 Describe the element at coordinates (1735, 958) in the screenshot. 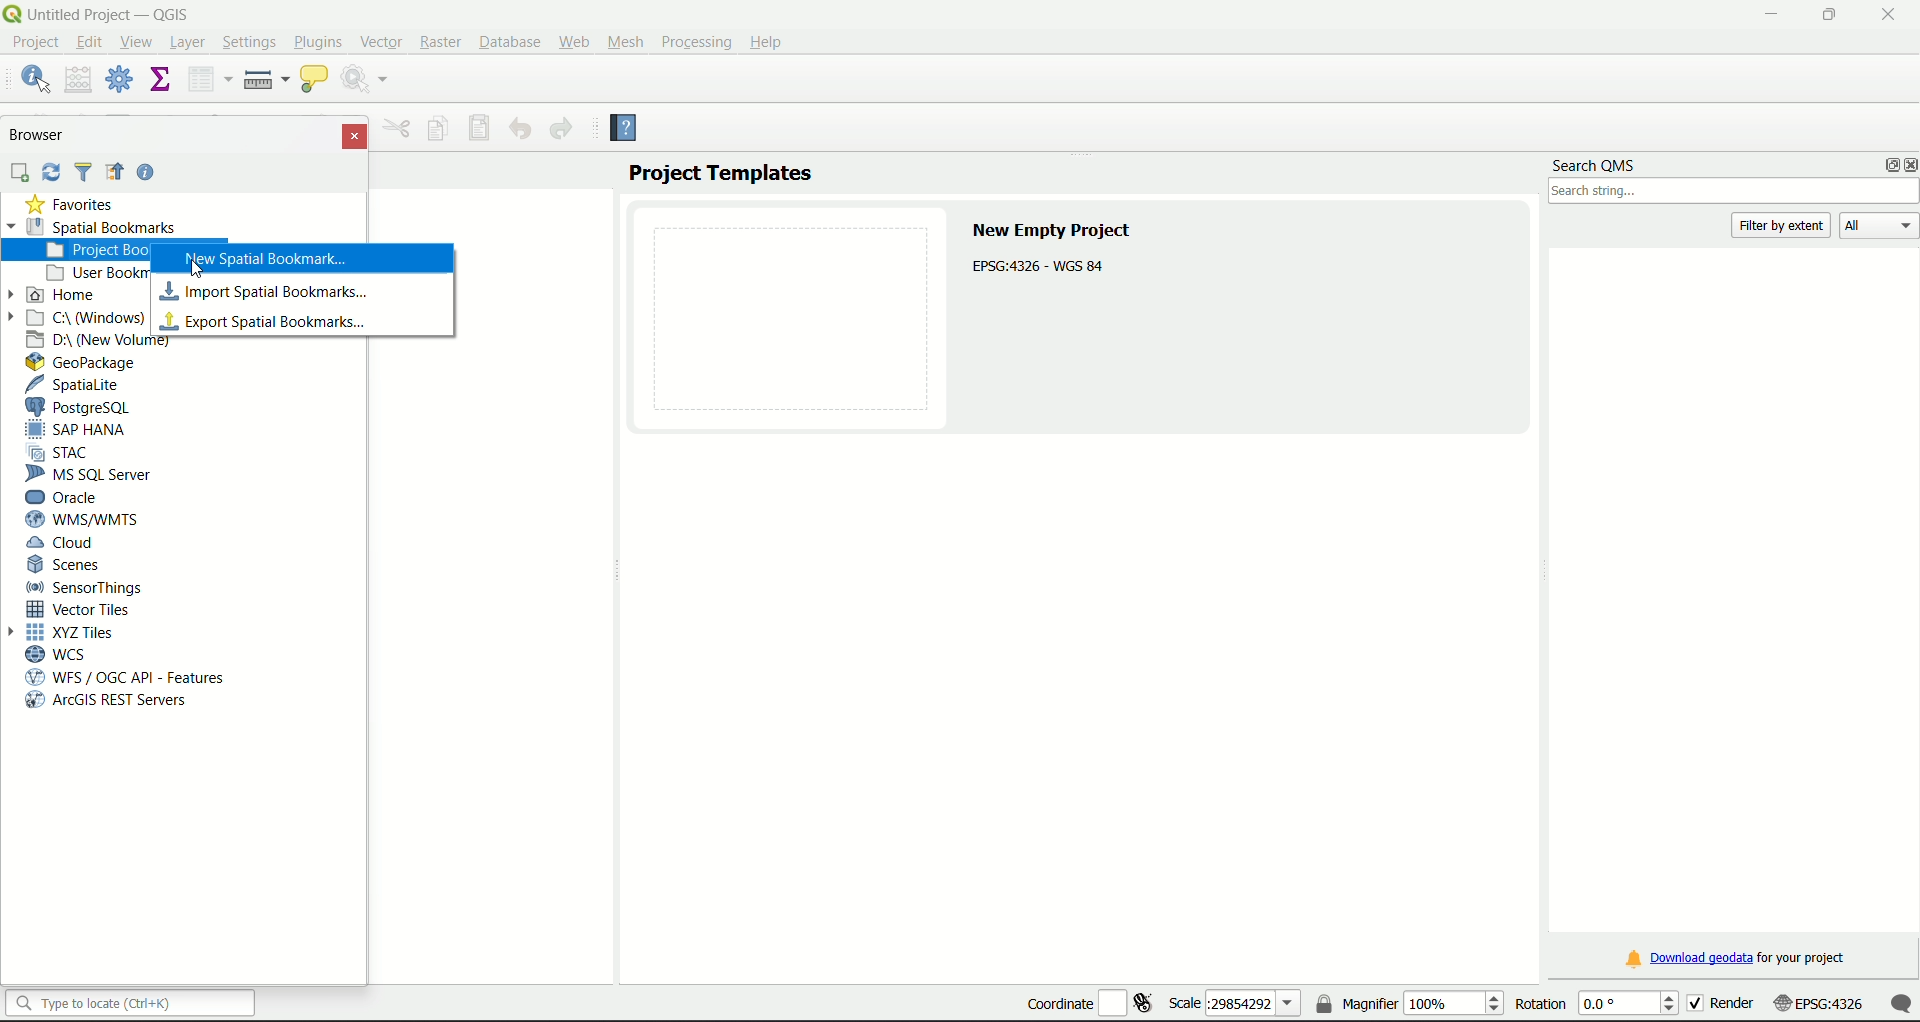

I see `download link` at that location.